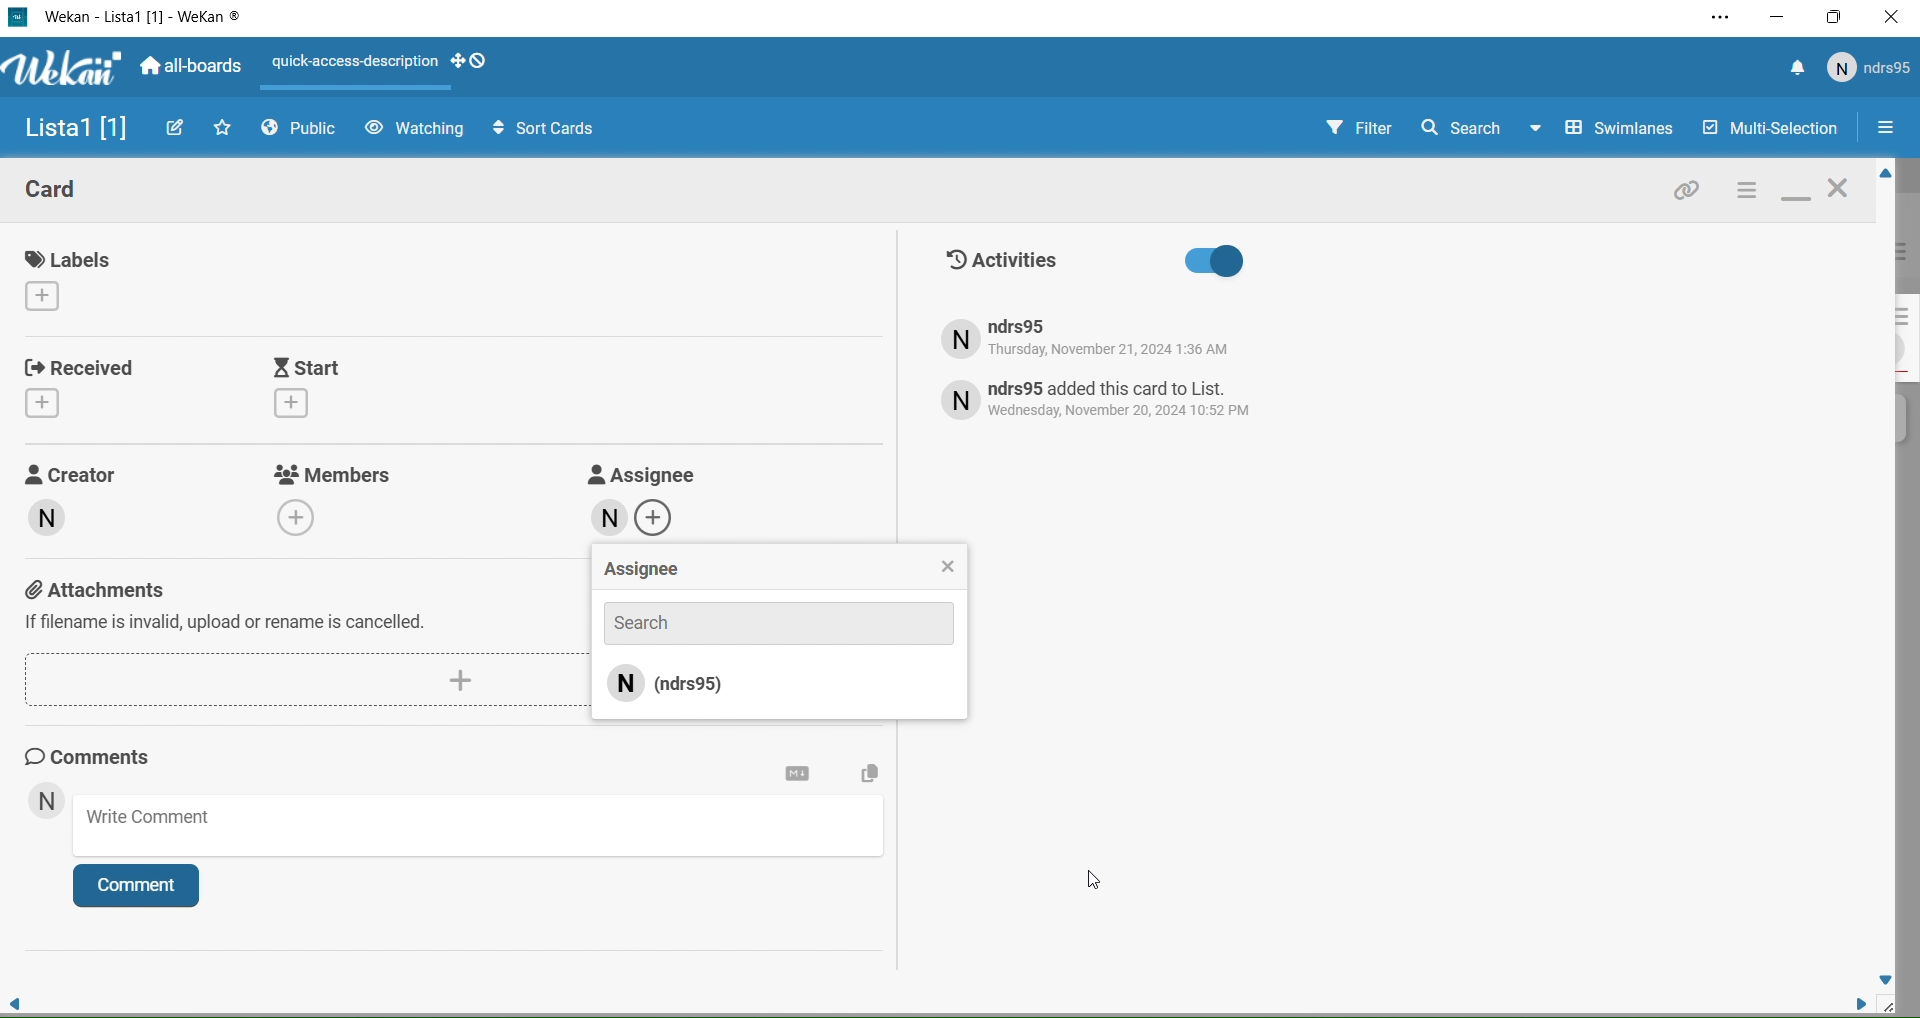  Describe the element at coordinates (1718, 19) in the screenshot. I see `Settings and more` at that location.